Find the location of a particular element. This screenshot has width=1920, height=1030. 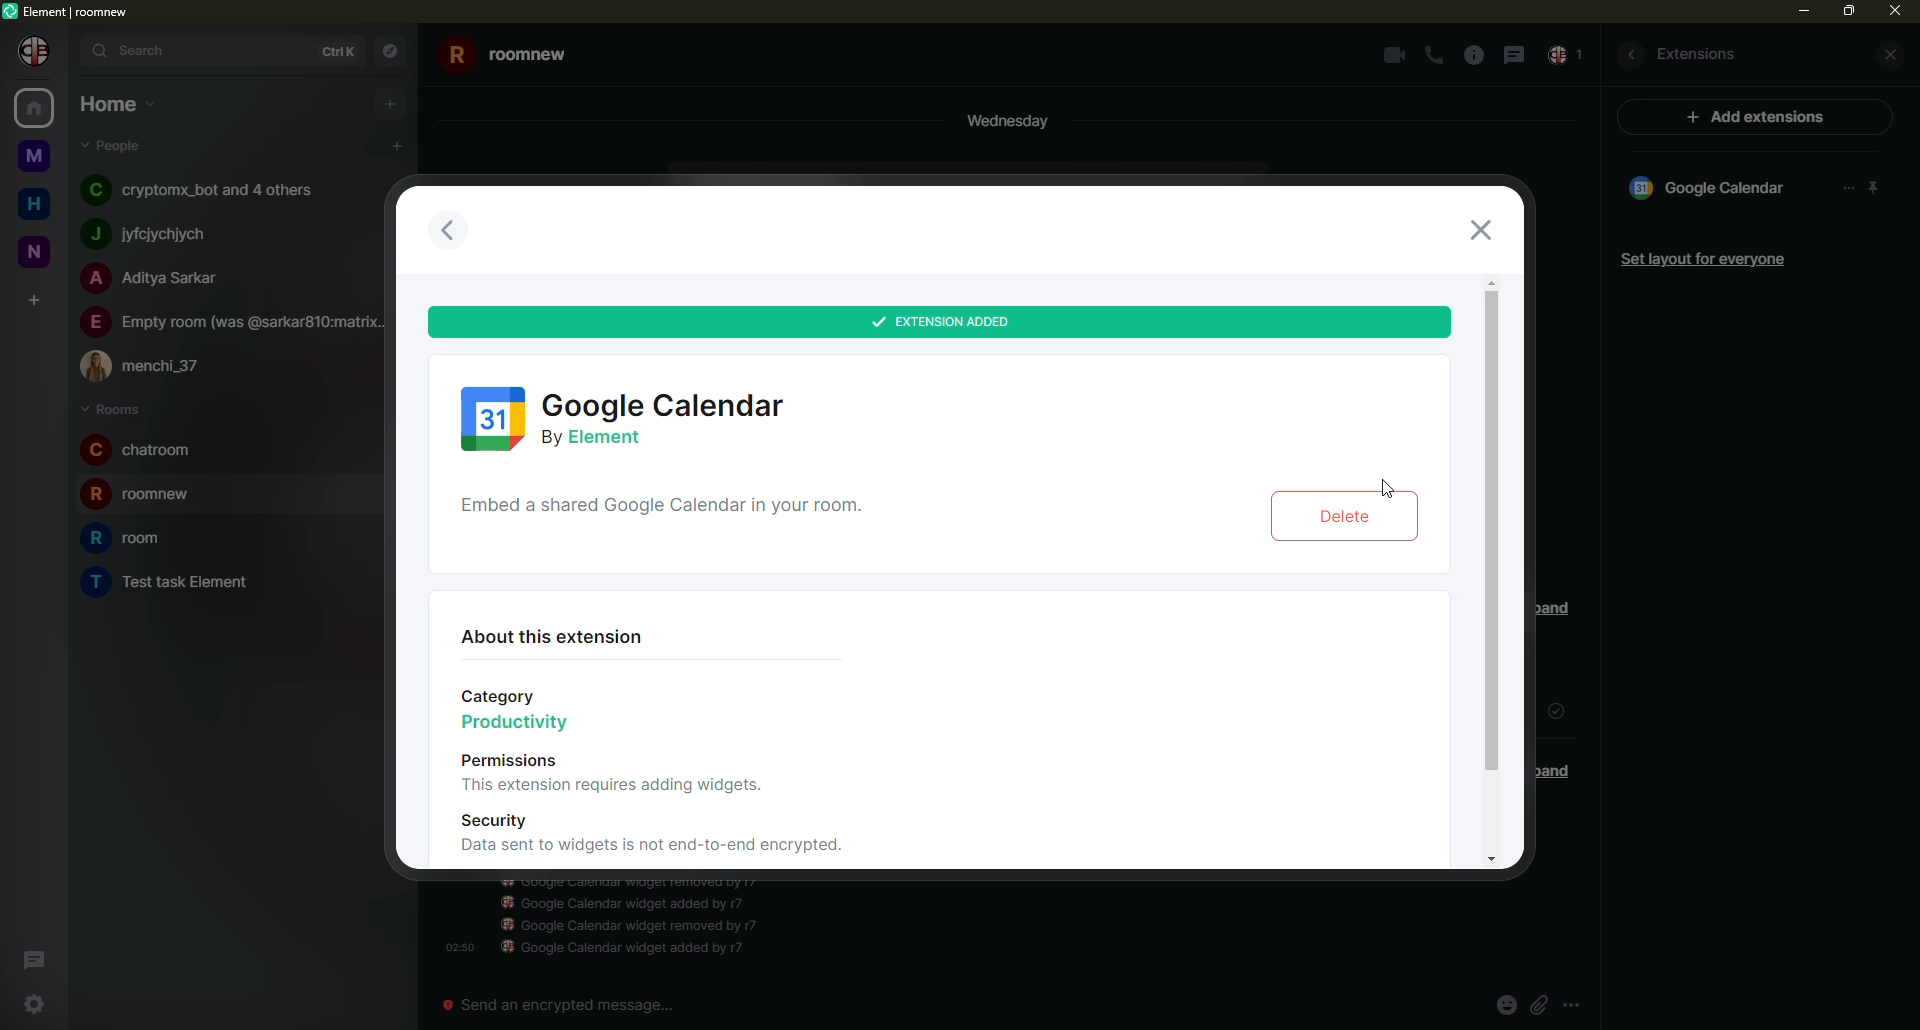

room is located at coordinates (126, 539).